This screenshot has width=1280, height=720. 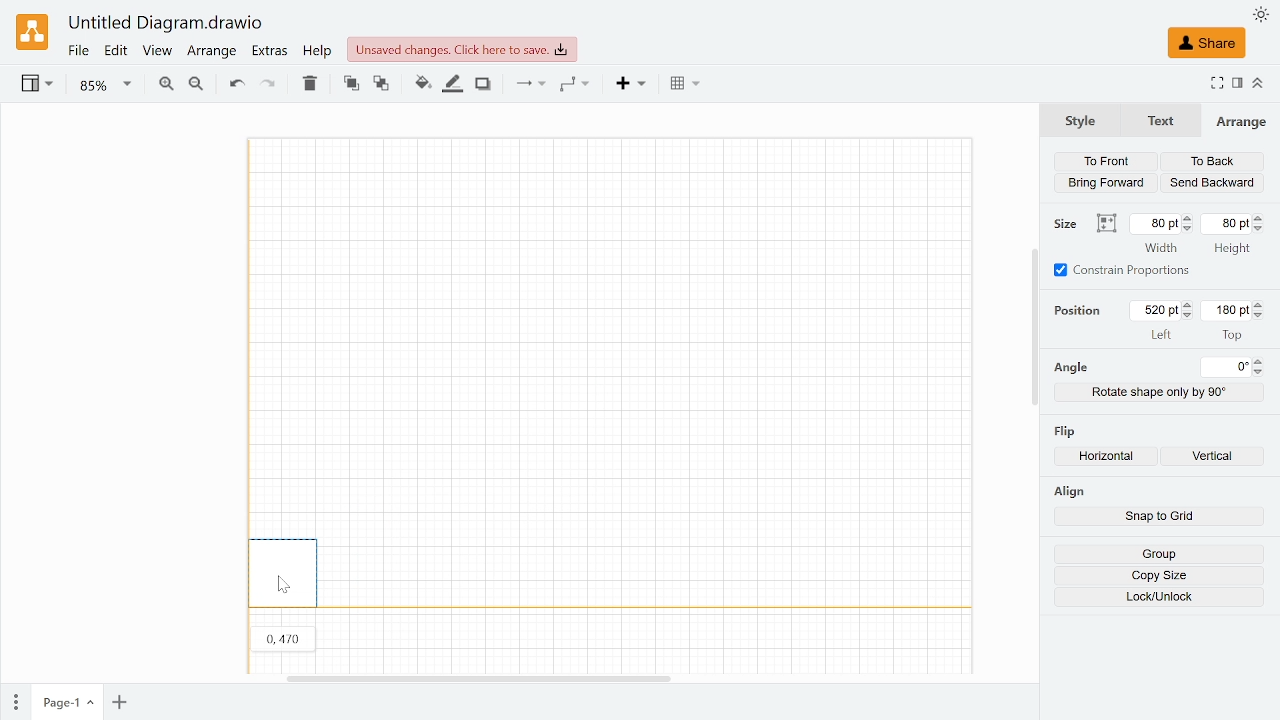 I want to click on Snap to grid, so click(x=1159, y=518).